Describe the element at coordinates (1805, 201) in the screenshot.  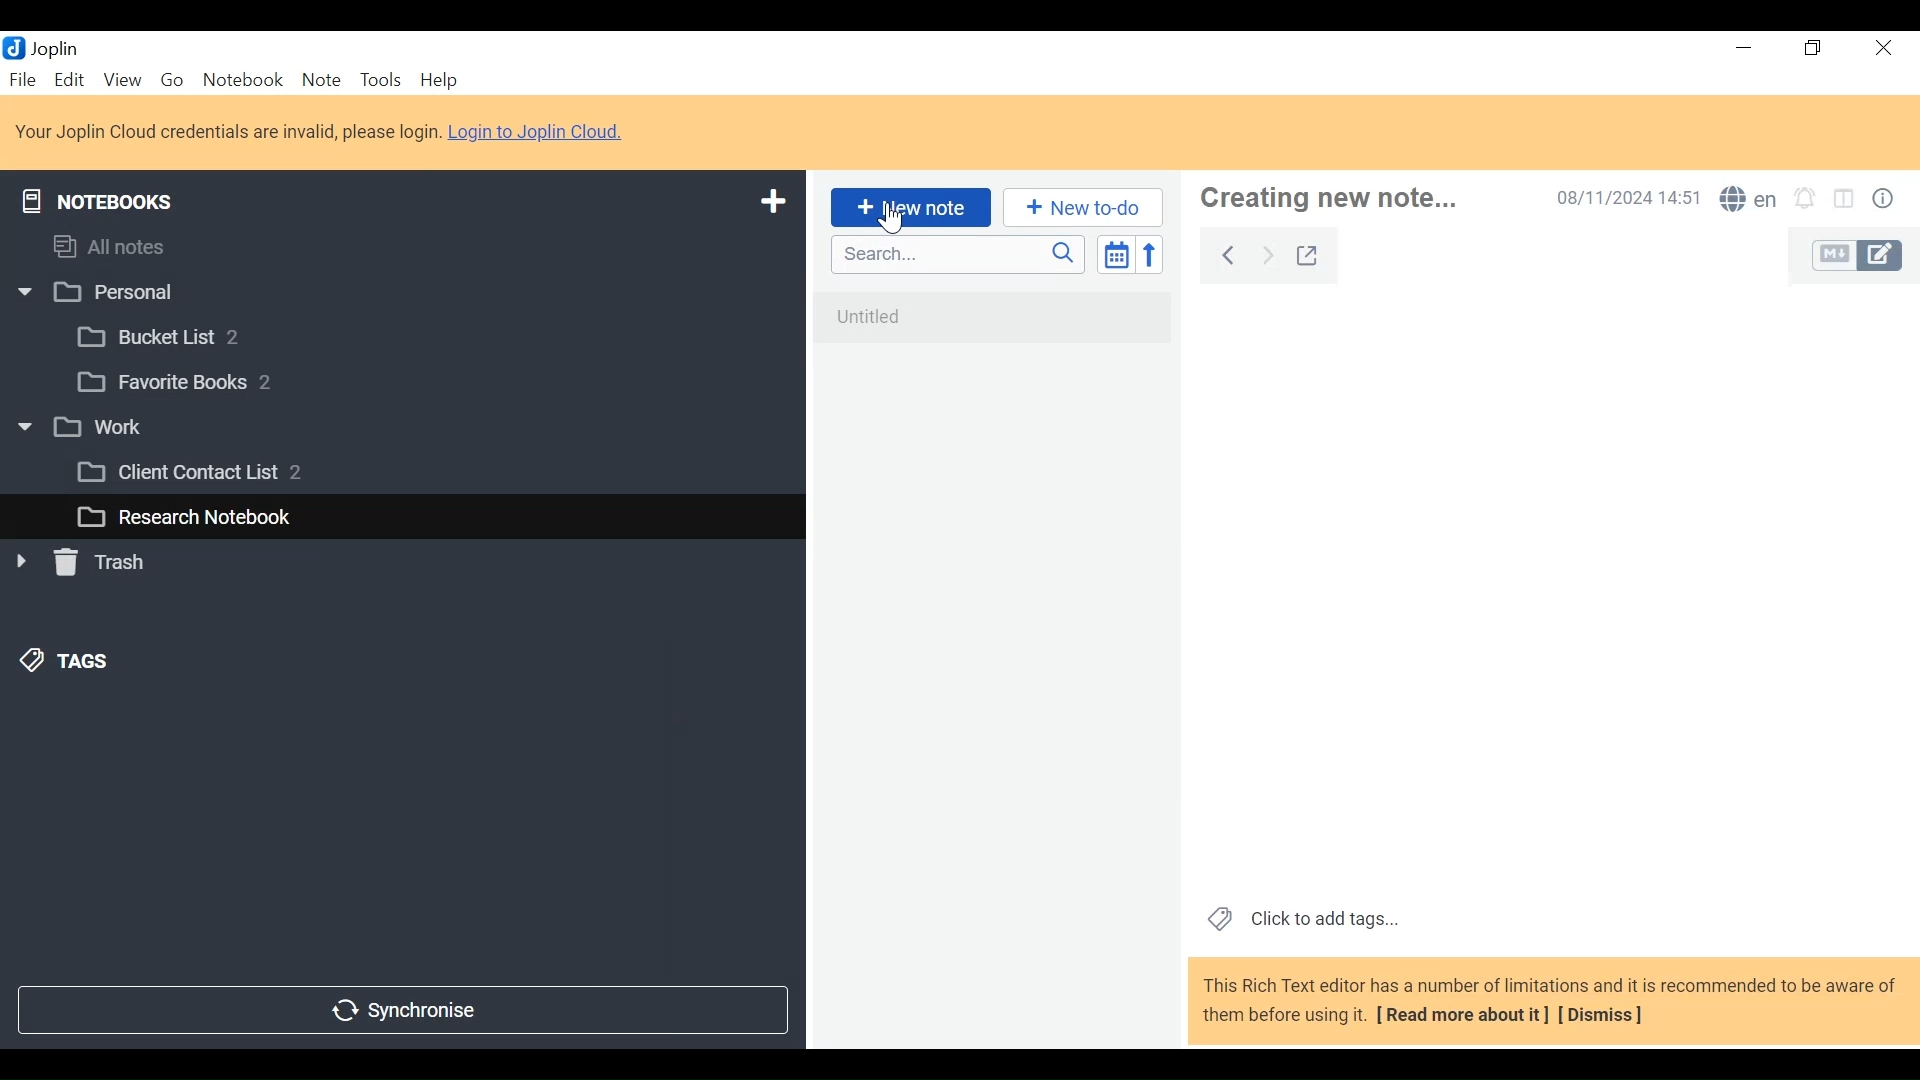
I see `Set alarm` at that location.